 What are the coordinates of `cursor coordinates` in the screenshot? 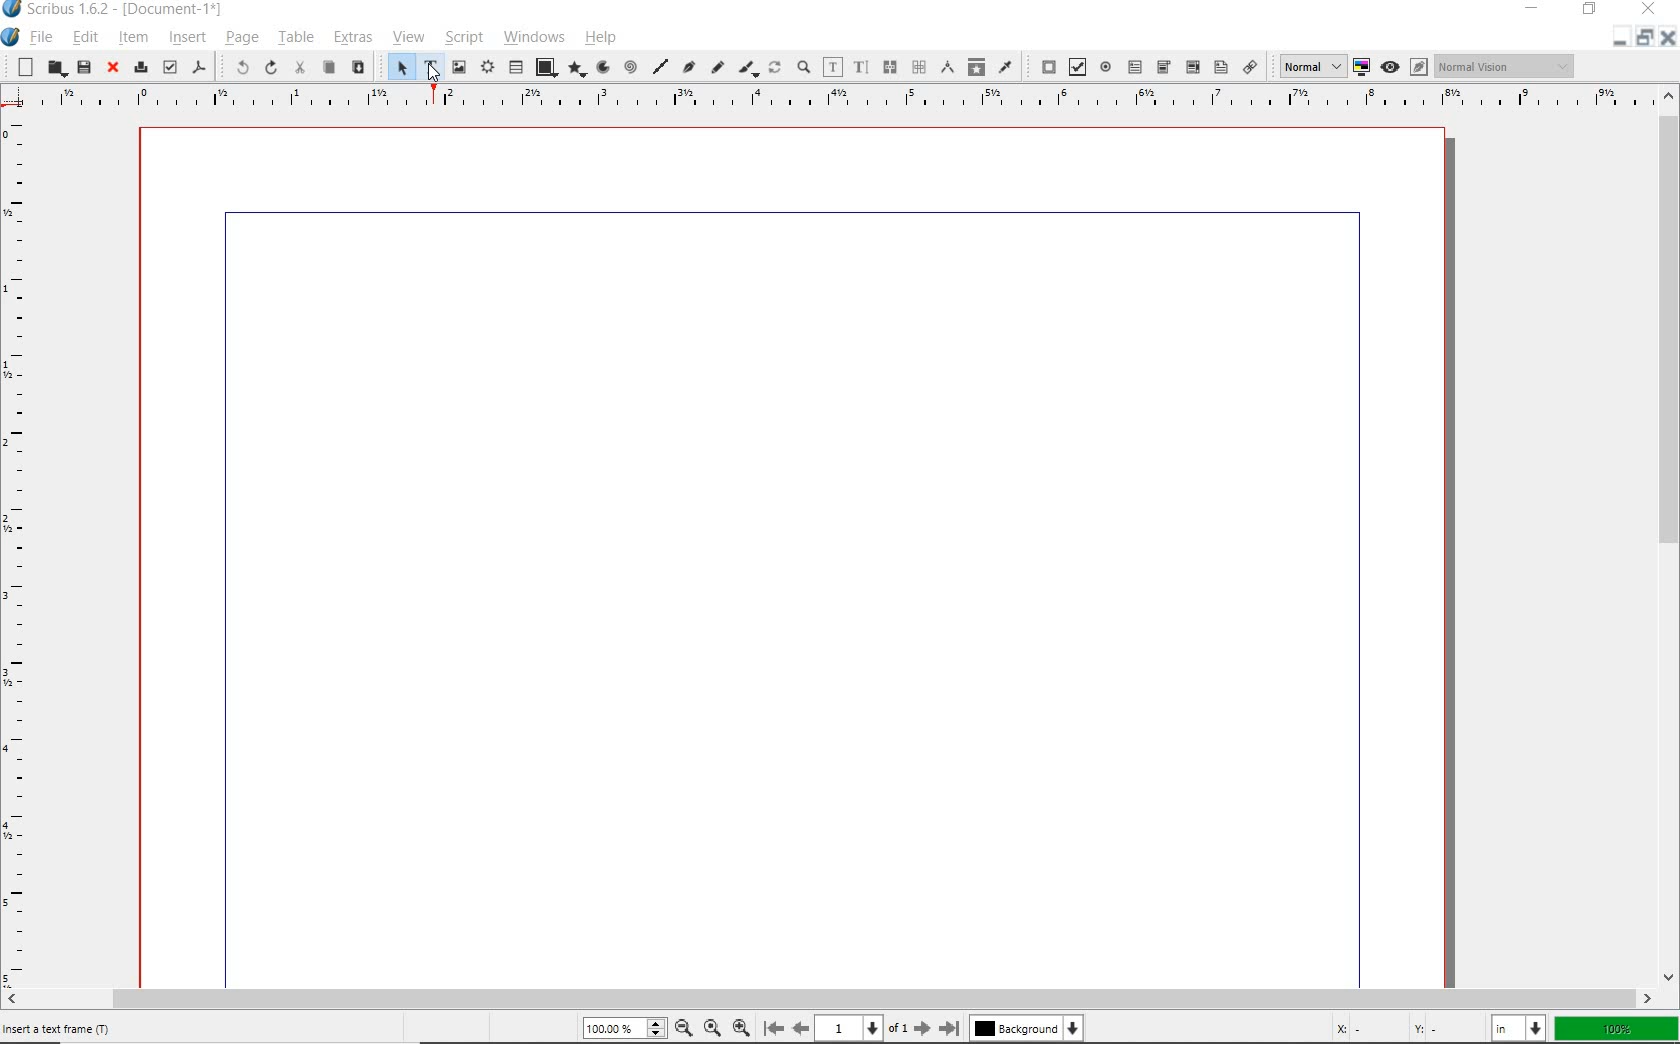 It's located at (1400, 1028).